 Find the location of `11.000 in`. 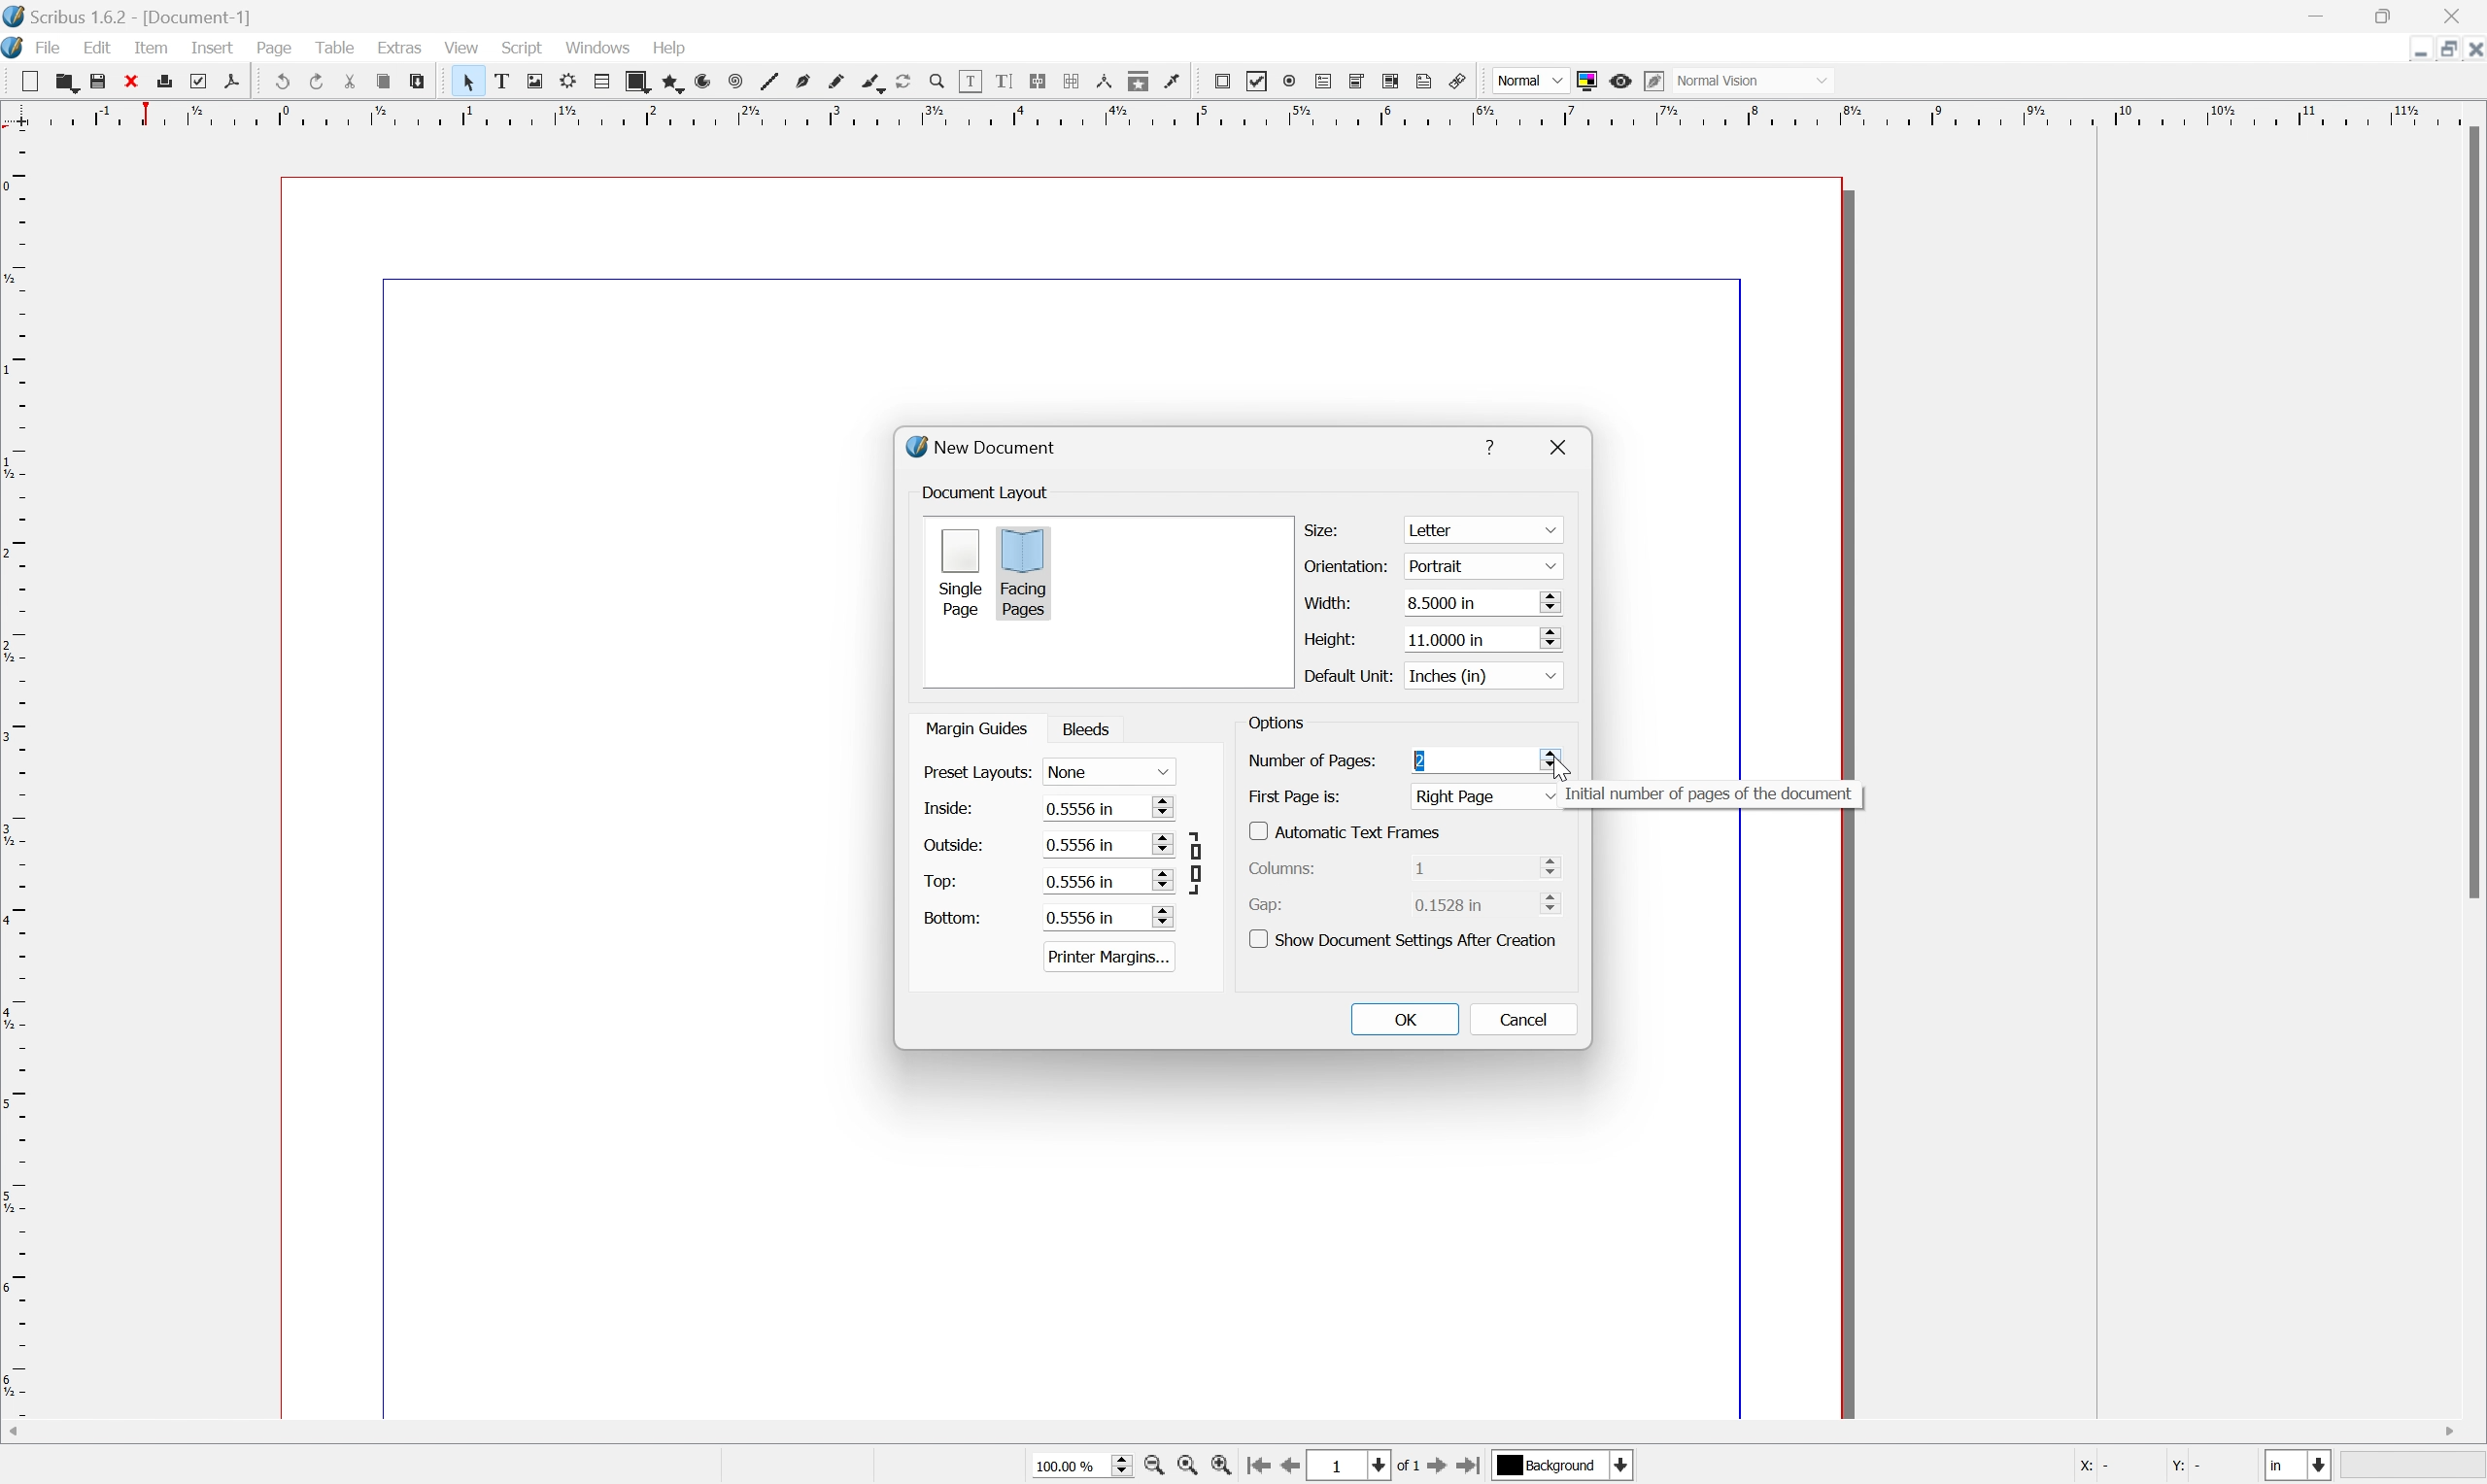

11.000 in is located at coordinates (1480, 638).